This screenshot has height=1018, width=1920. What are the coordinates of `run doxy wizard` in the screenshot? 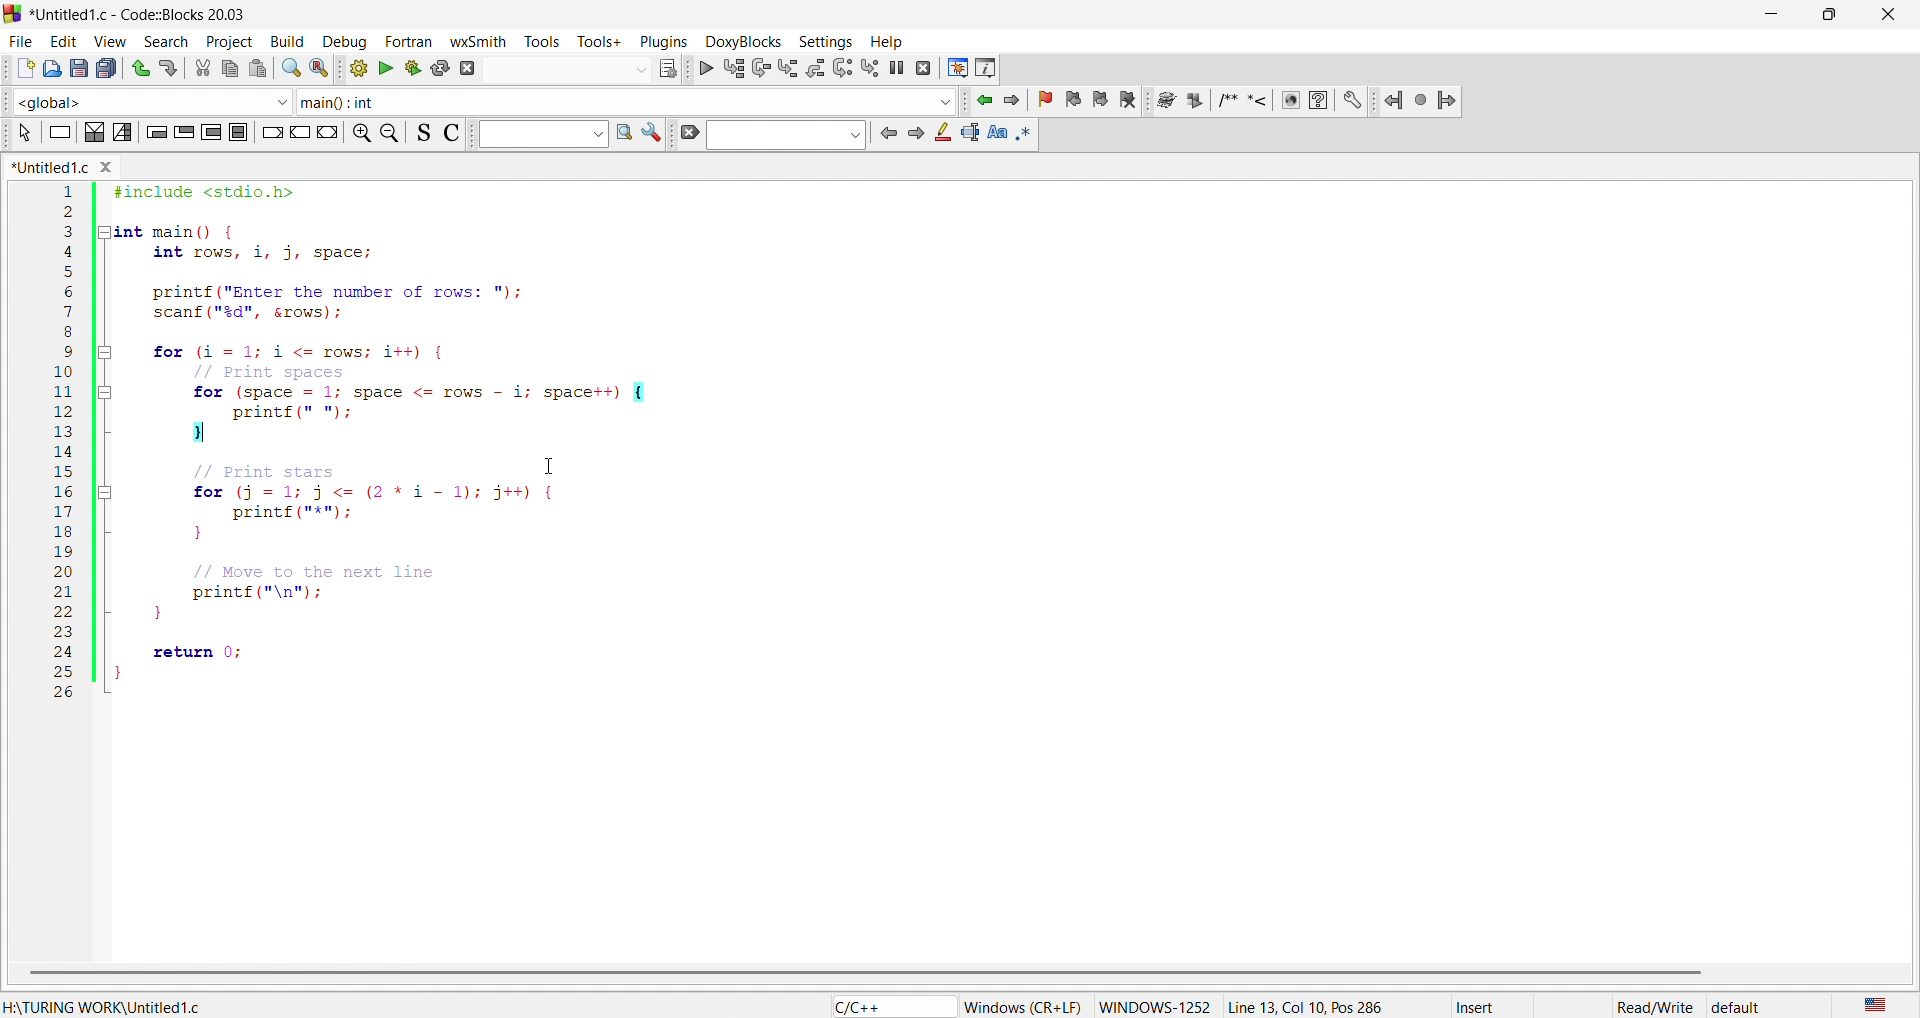 It's located at (1165, 100).